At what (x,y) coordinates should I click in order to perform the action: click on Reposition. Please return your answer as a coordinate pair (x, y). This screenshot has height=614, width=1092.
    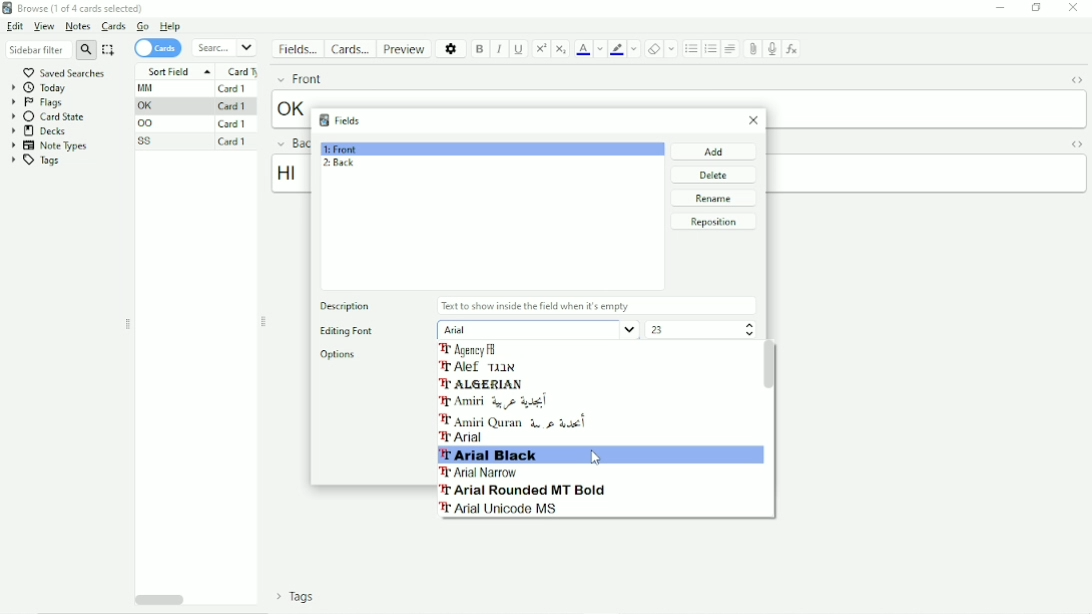
    Looking at the image, I should click on (713, 222).